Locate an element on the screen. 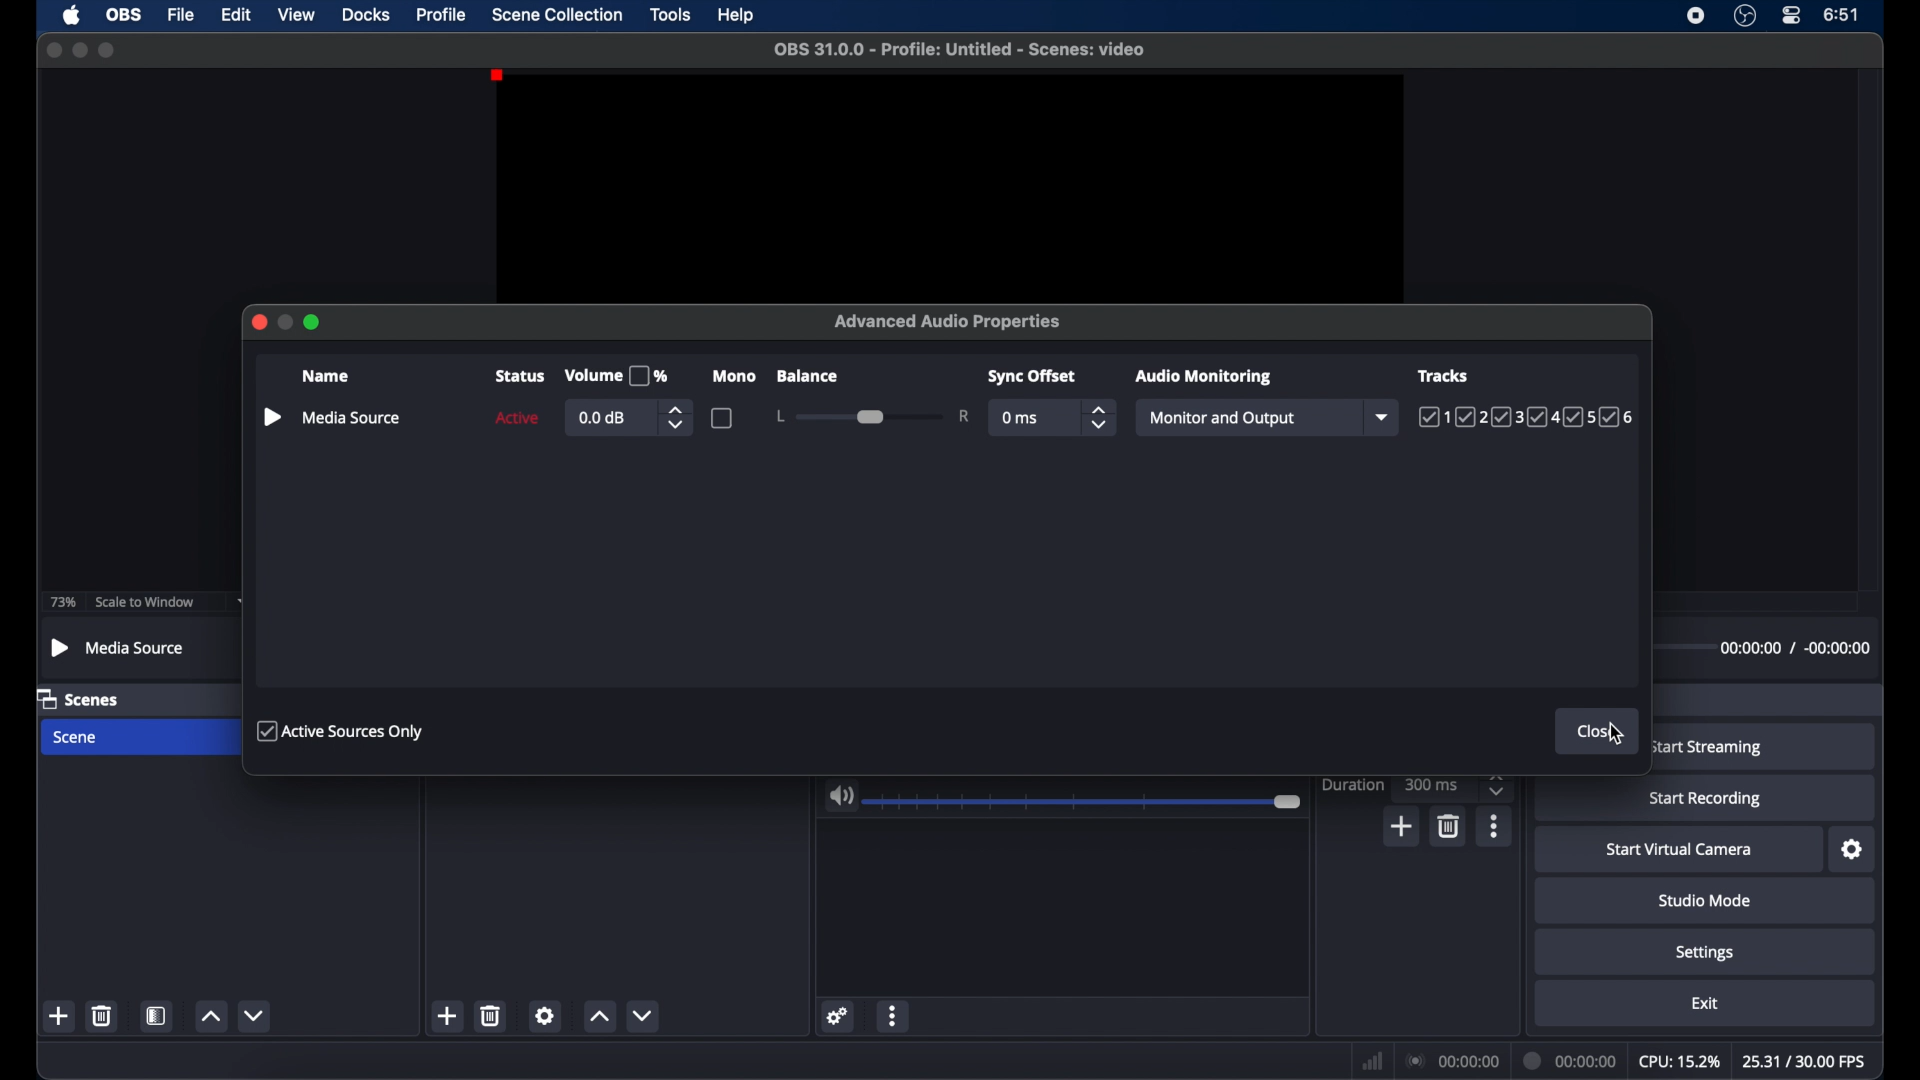  duration is located at coordinates (1354, 786).